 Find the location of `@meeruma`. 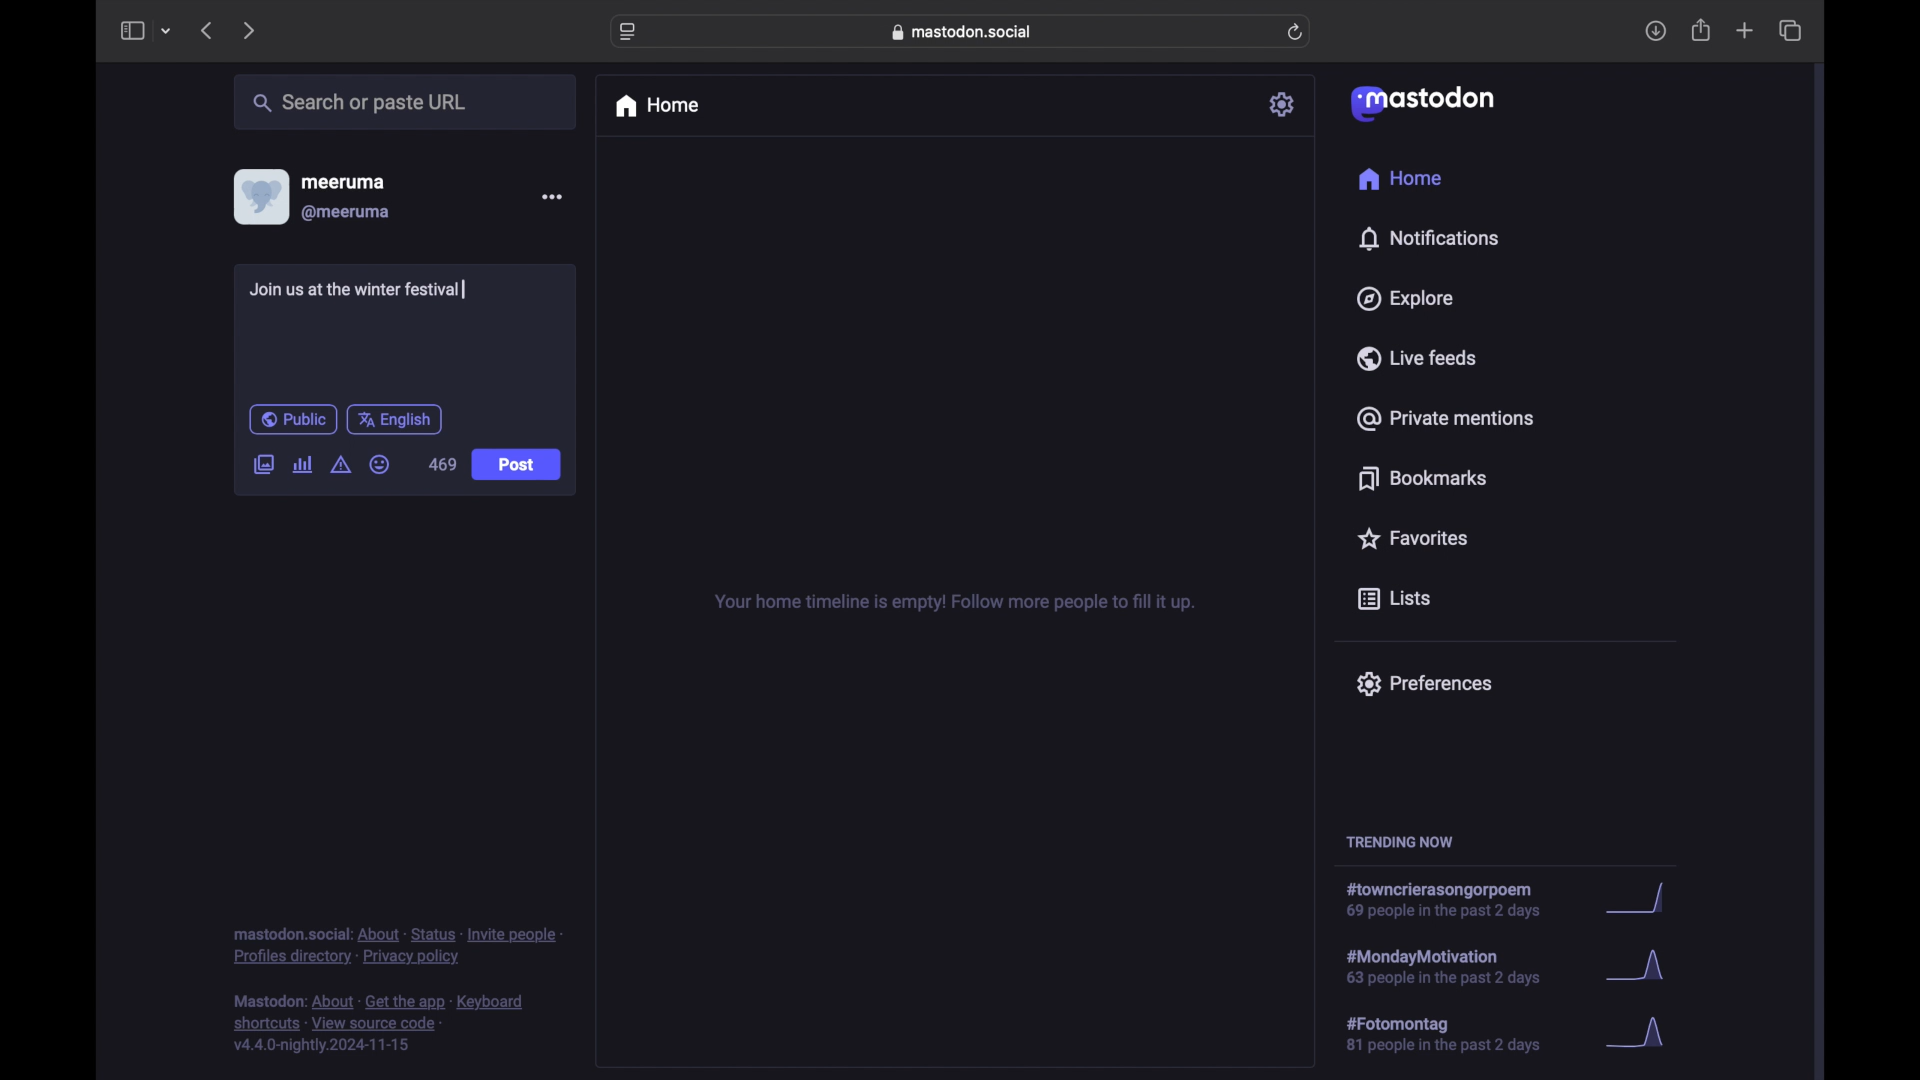

@meeruma is located at coordinates (346, 213).